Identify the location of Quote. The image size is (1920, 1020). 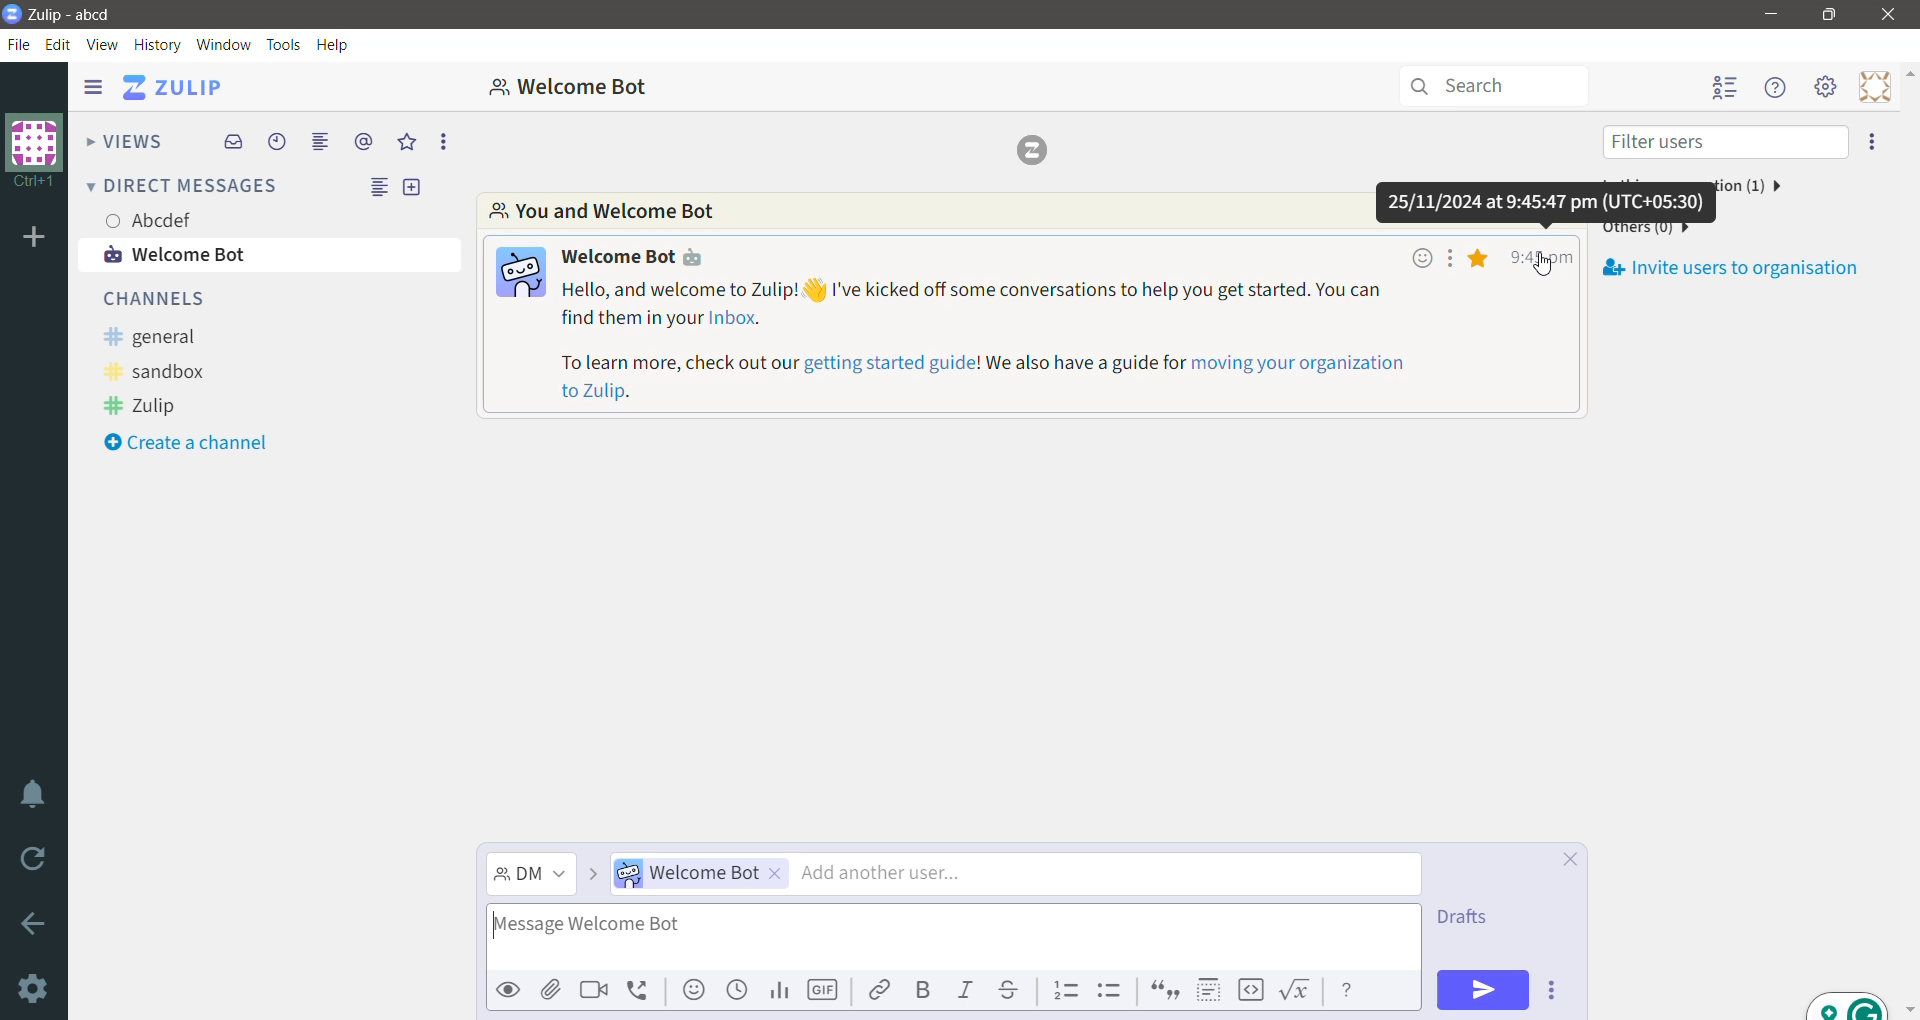
(1166, 992).